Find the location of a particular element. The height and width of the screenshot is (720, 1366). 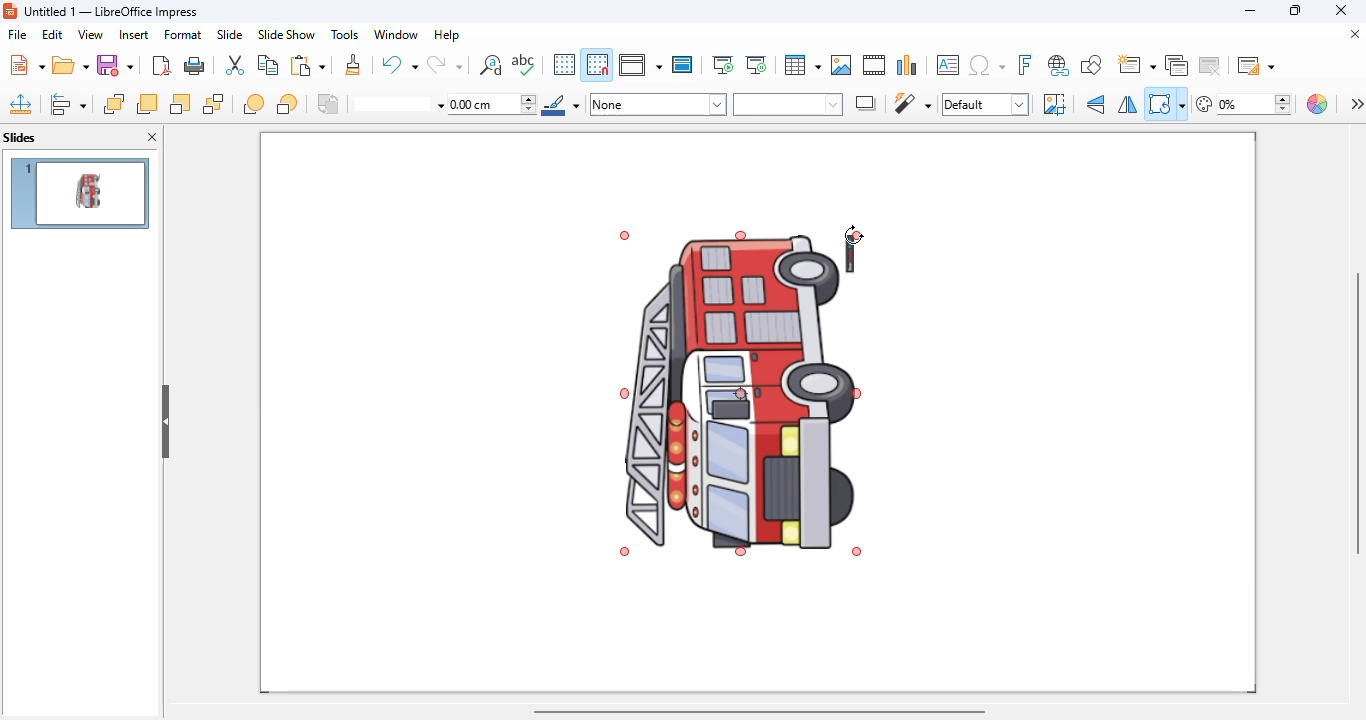

snap to grid is located at coordinates (598, 64).